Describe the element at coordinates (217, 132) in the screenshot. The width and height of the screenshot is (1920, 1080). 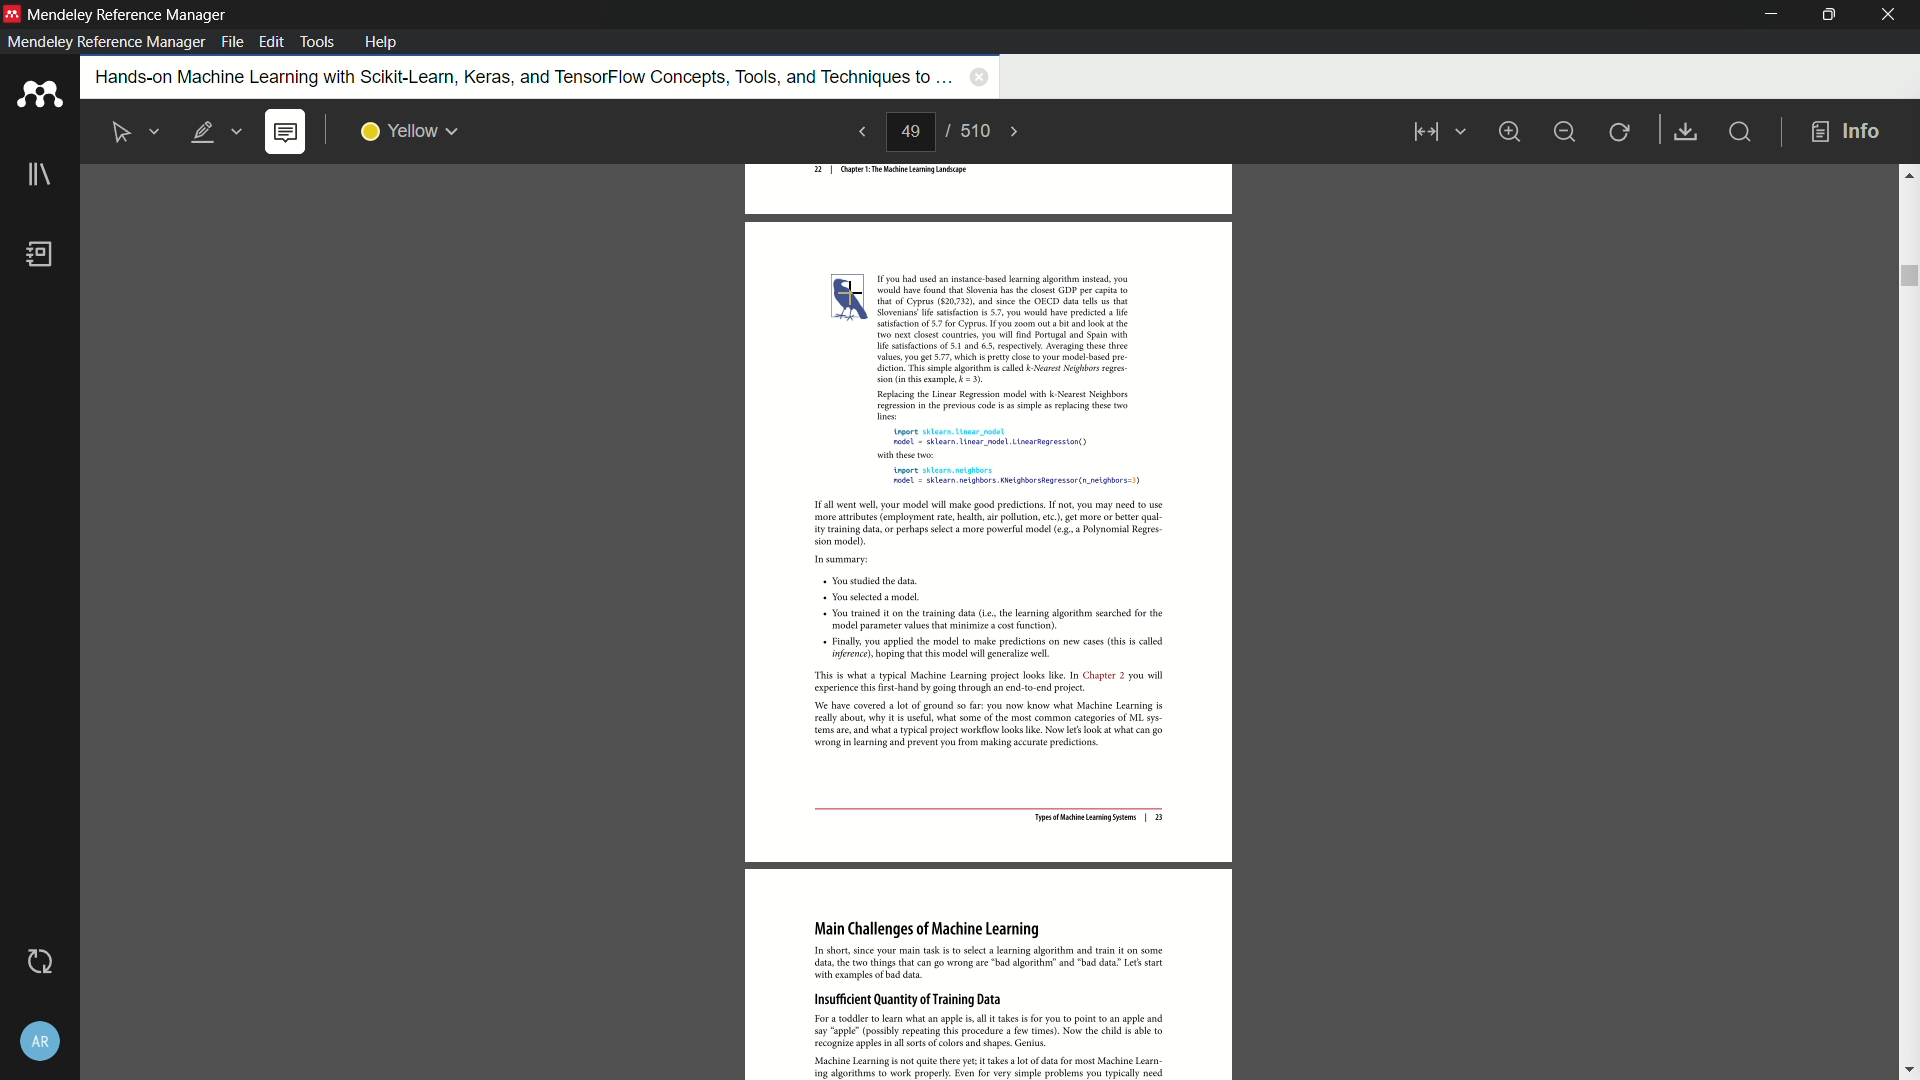
I see `highlight text` at that location.